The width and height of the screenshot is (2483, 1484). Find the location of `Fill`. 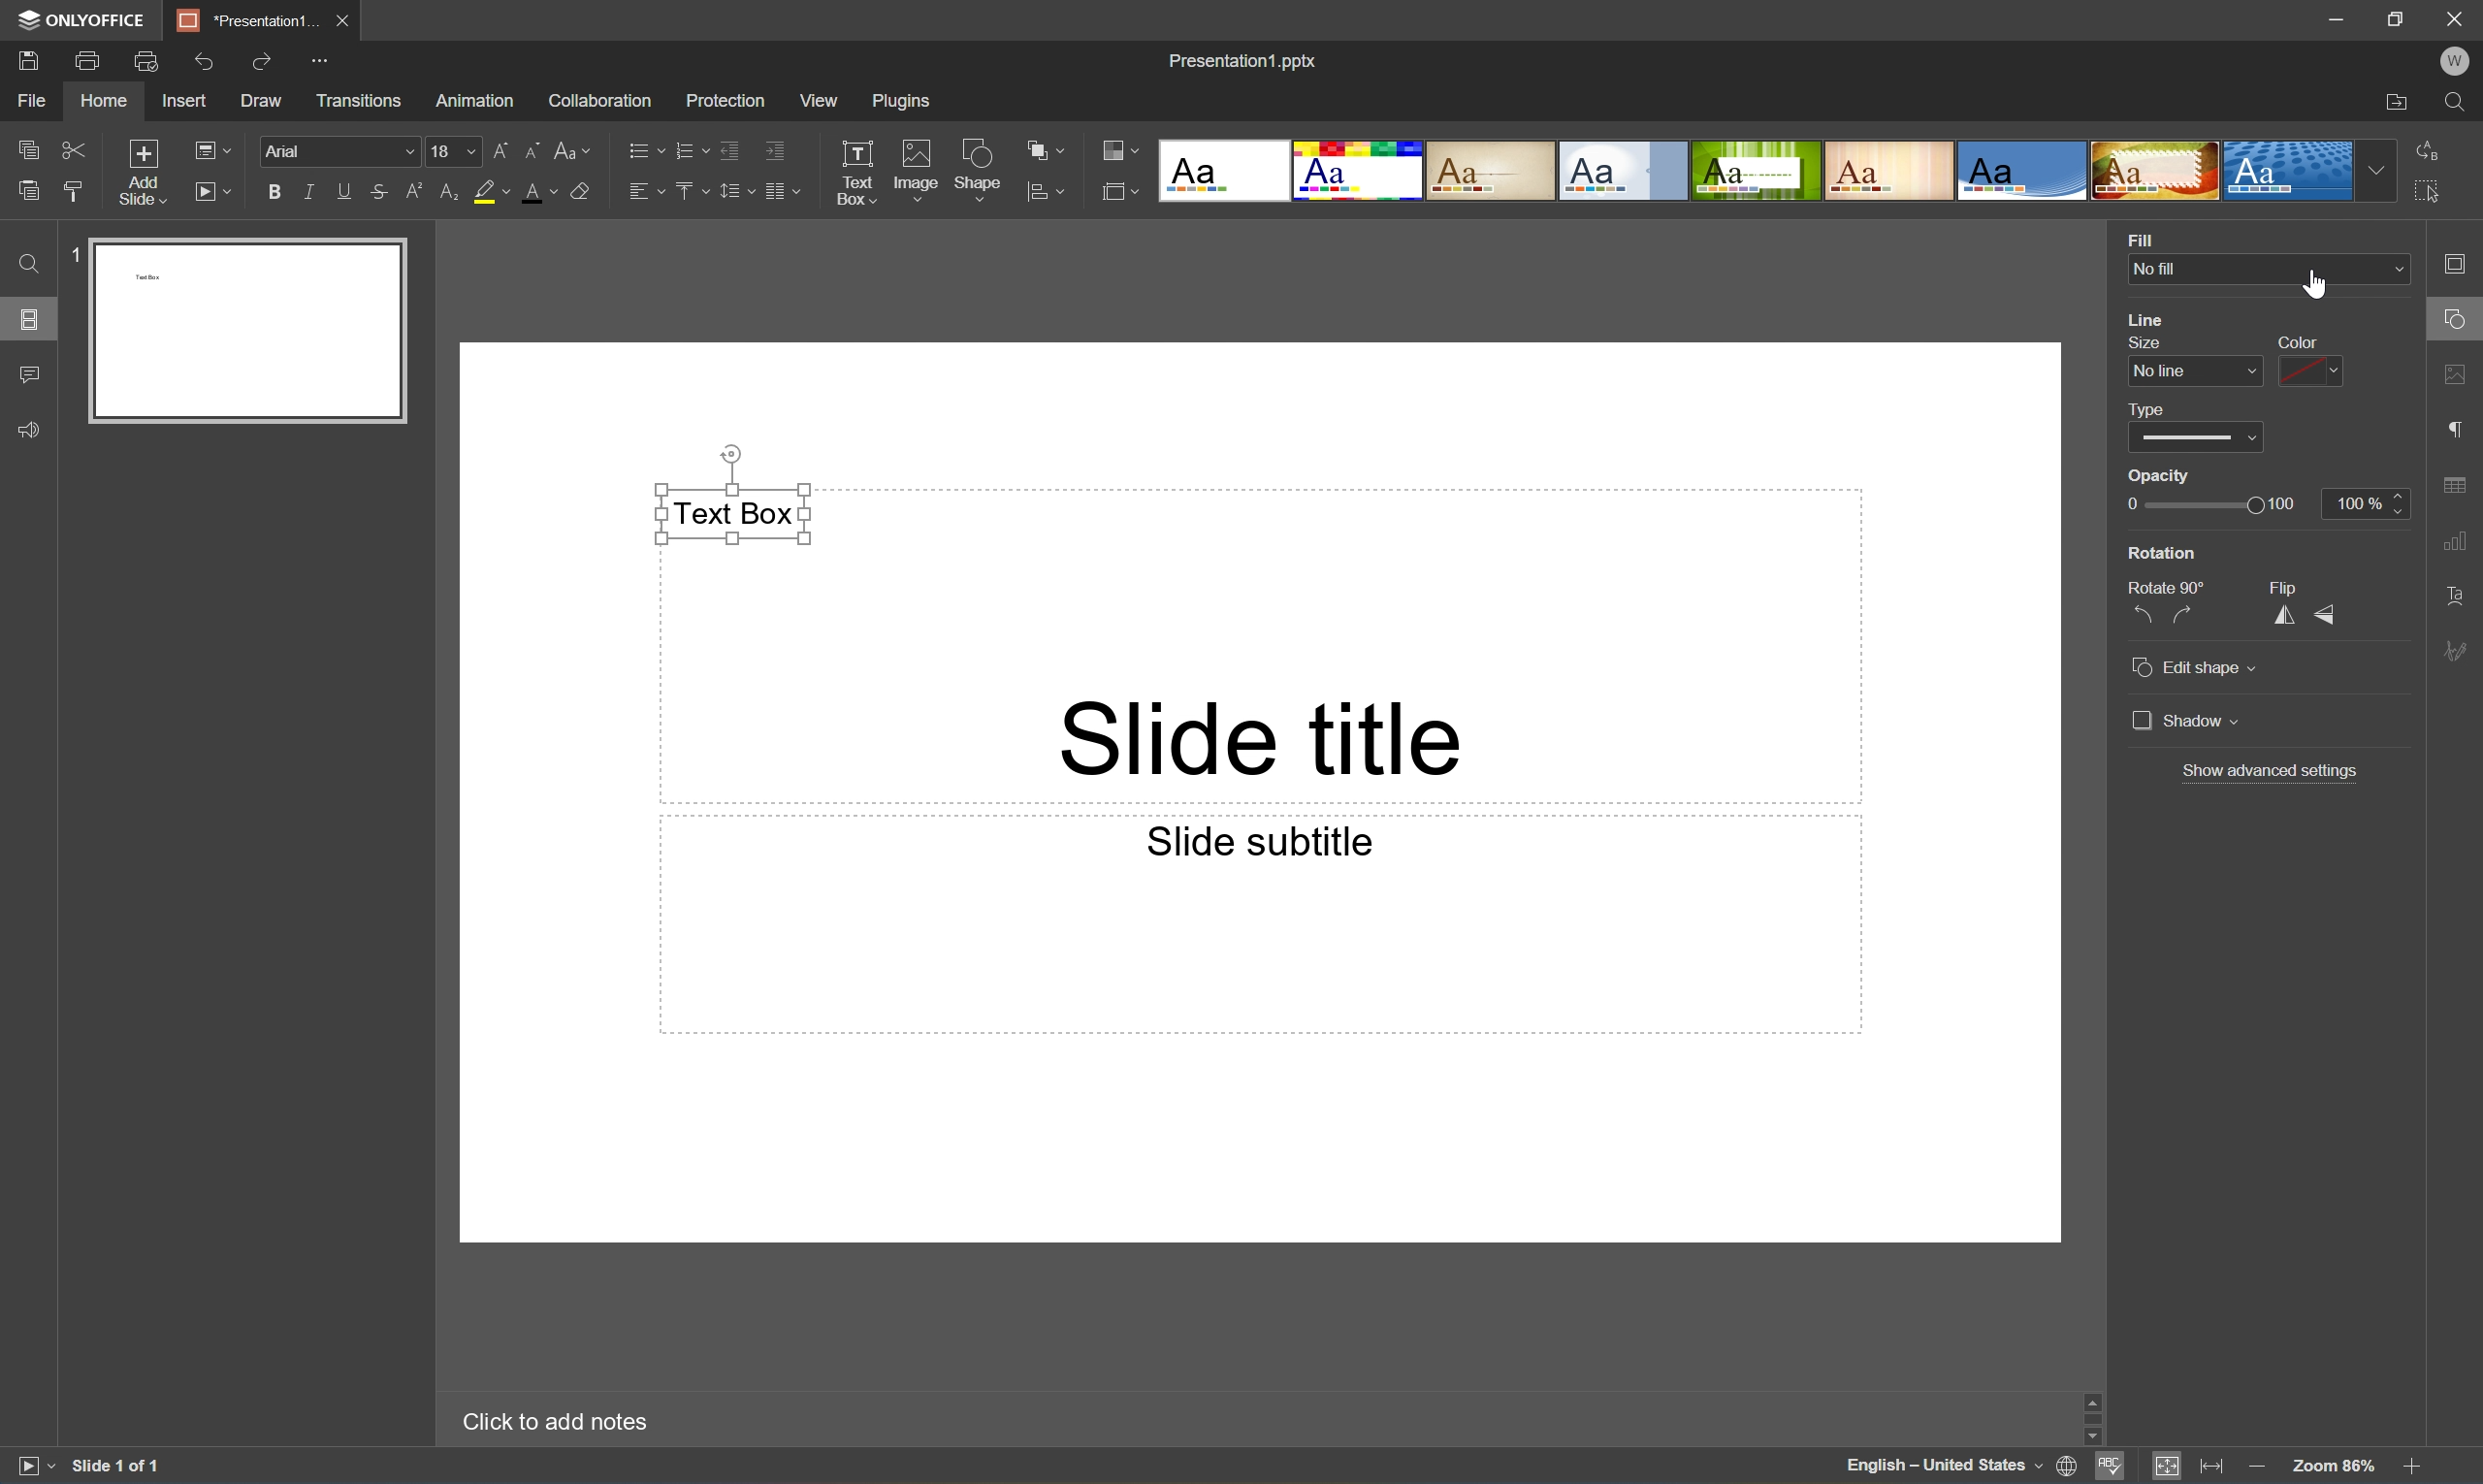

Fill is located at coordinates (2134, 237).